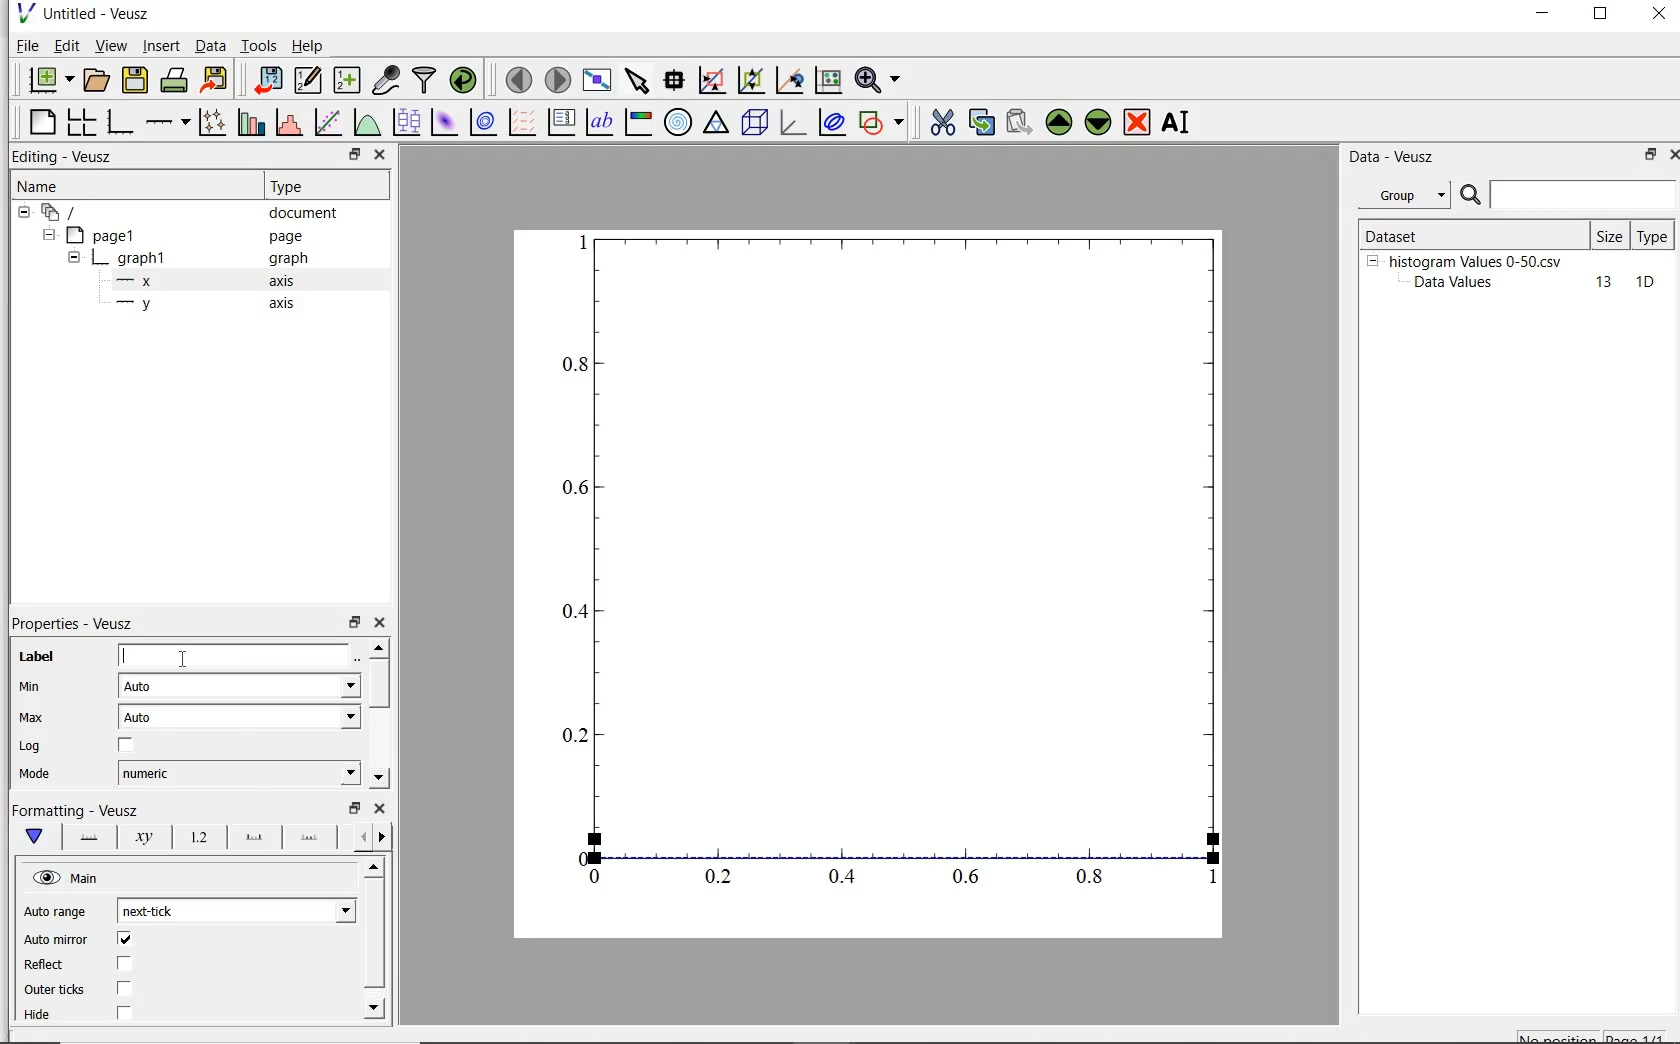 Image resolution: width=1680 pixels, height=1044 pixels. Describe the element at coordinates (63, 213) in the screenshot. I see `current document` at that location.